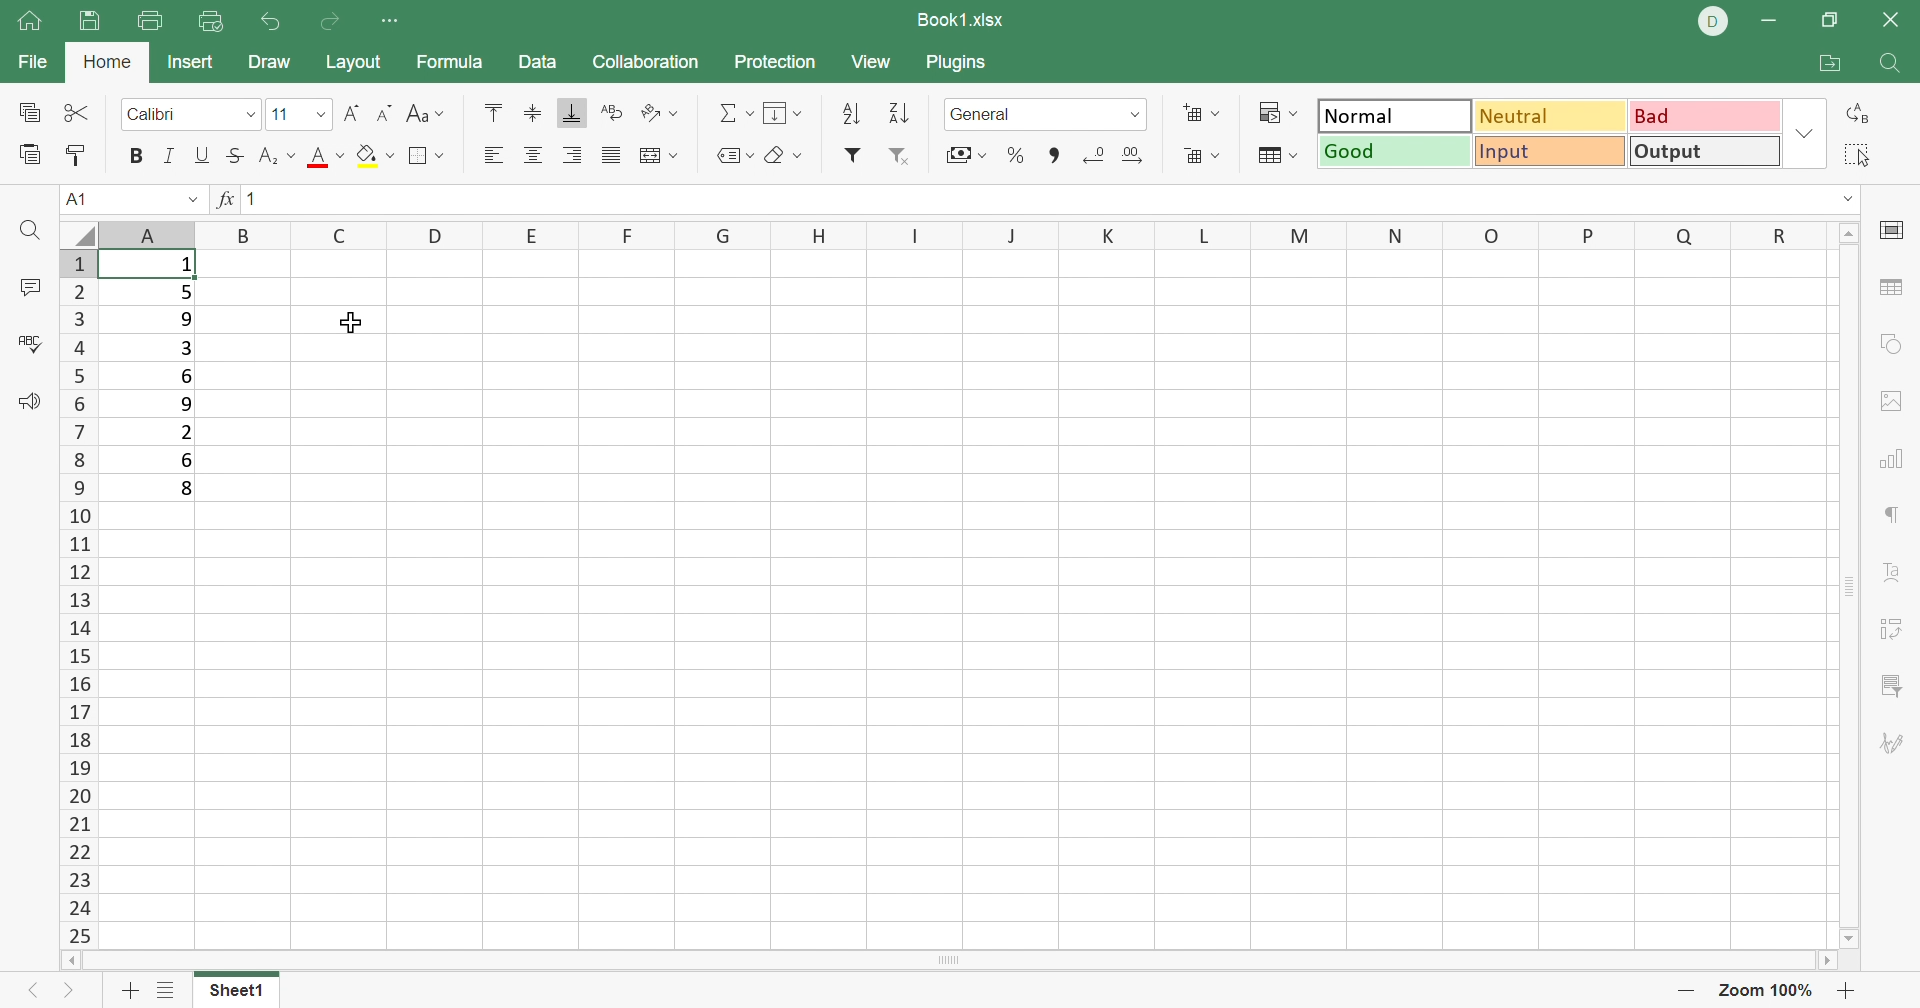 The height and width of the screenshot is (1008, 1920). Describe the element at coordinates (201, 156) in the screenshot. I see `Underline` at that location.